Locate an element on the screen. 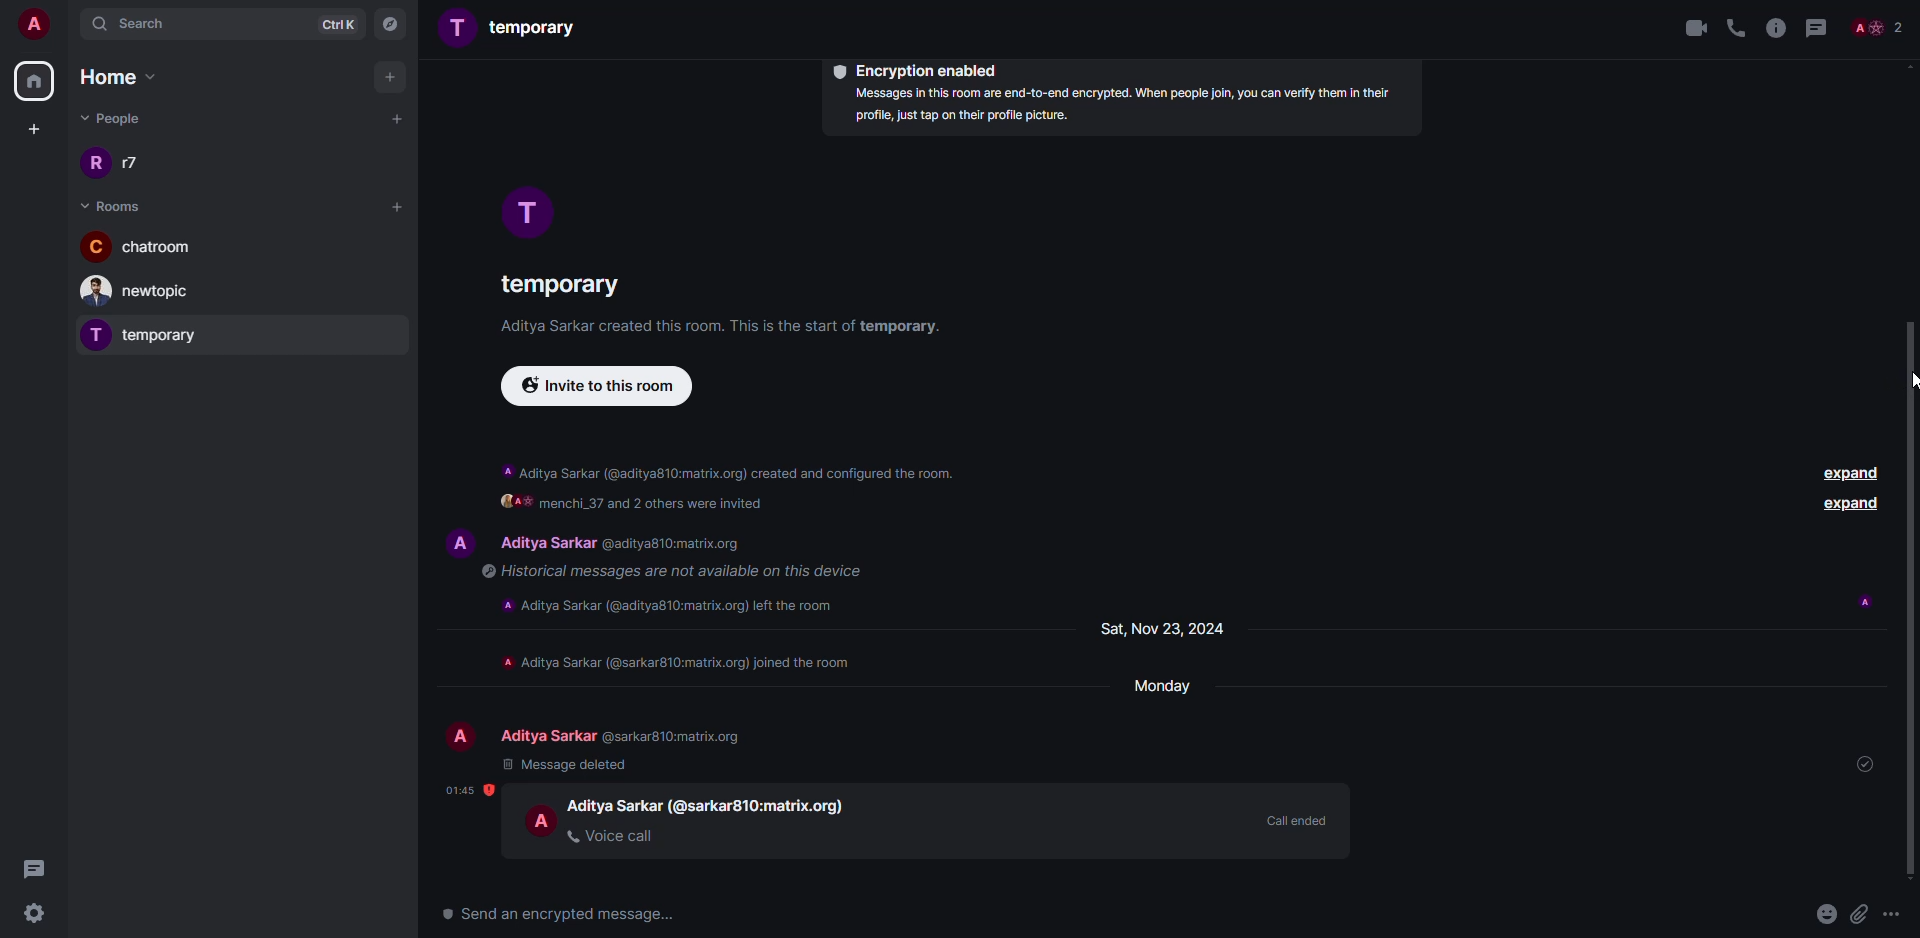  cursor is located at coordinates (1894, 386).